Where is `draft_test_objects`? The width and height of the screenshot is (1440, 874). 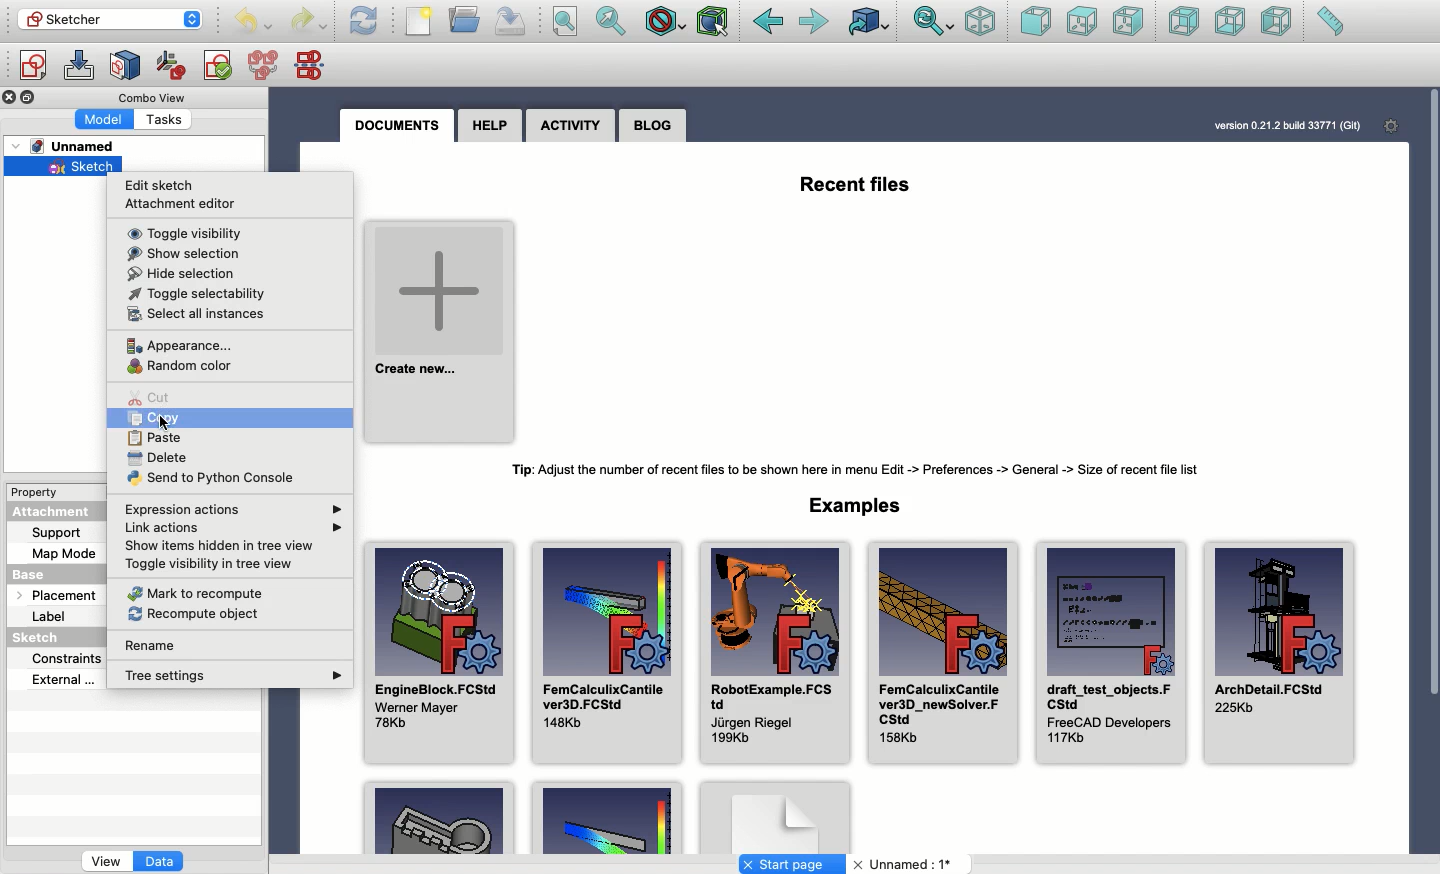 draft_test_objects is located at coordinates (1110, 650).